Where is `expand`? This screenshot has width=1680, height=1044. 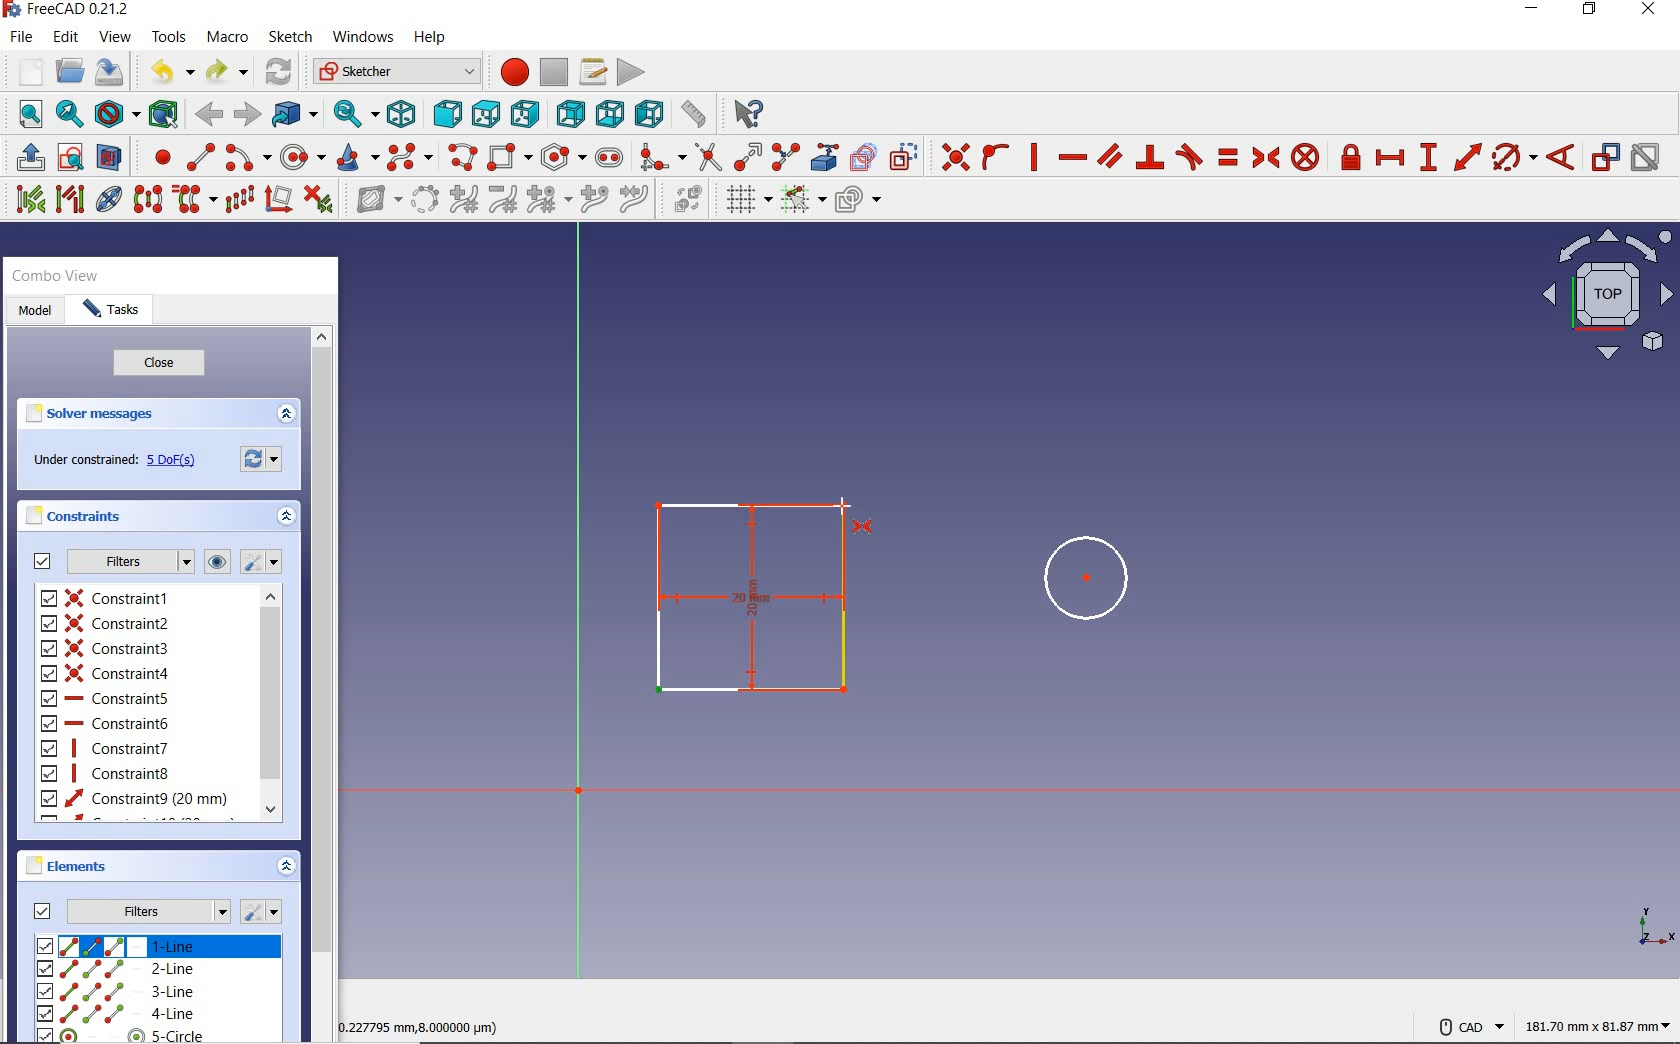 expand is located at coordinates (288, 518).